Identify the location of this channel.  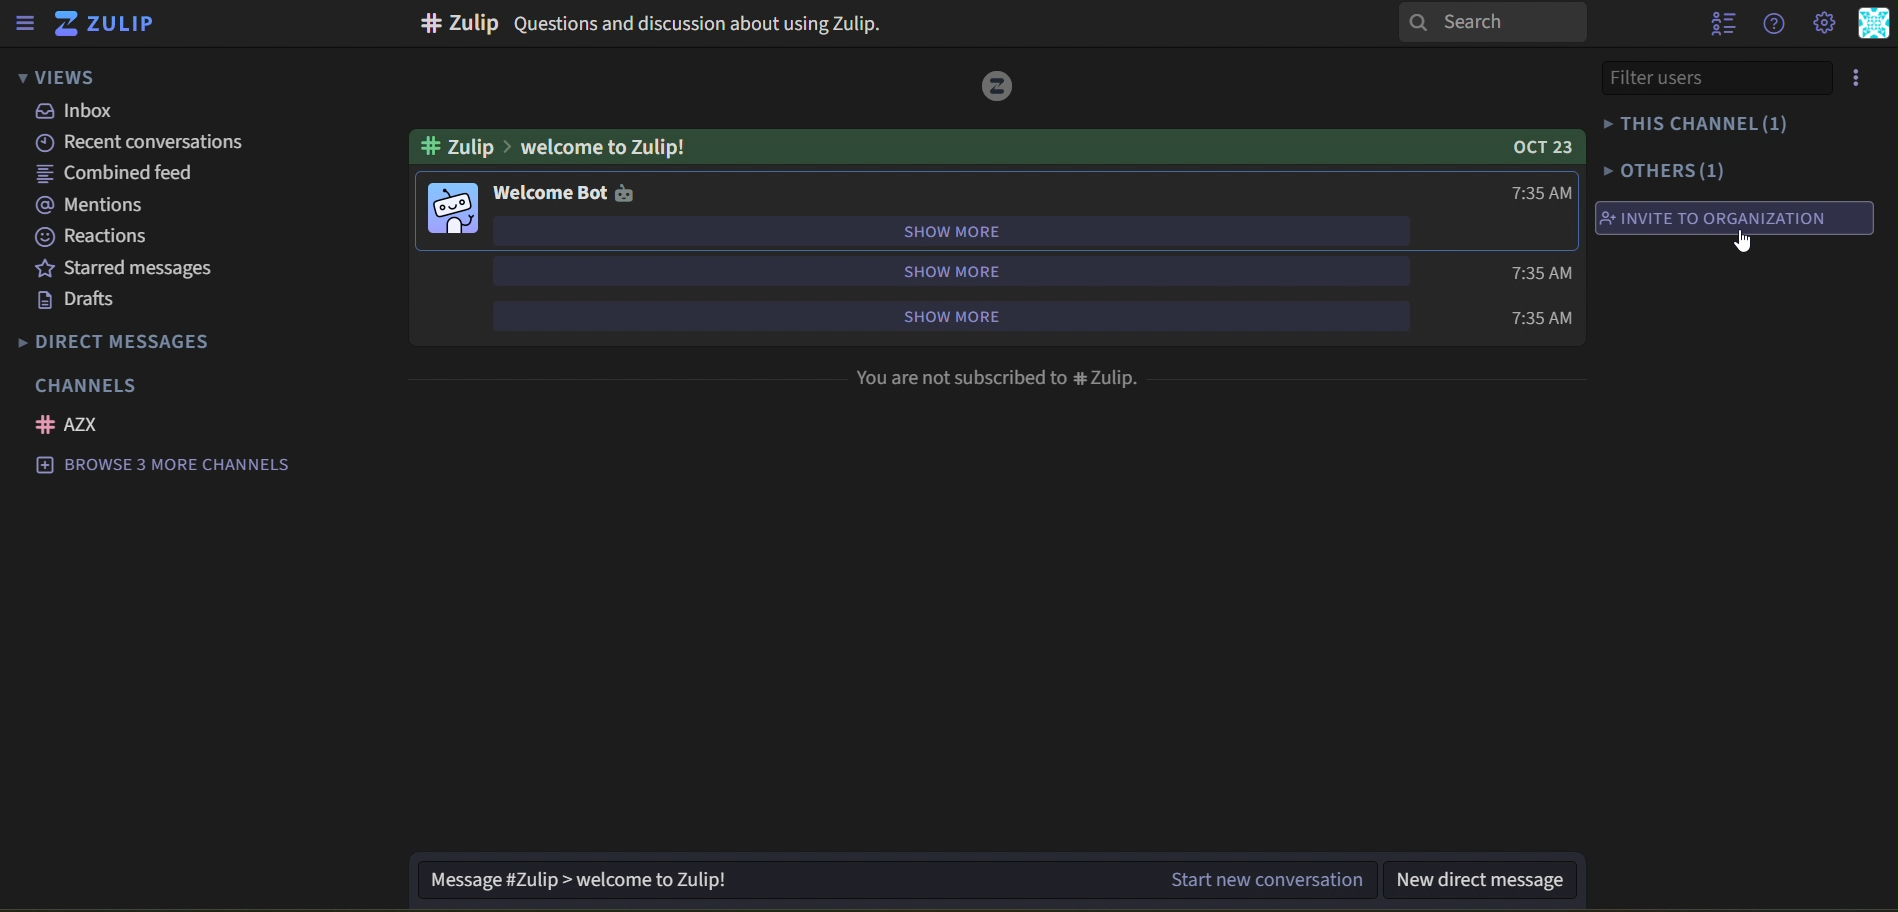
(1692, 122).